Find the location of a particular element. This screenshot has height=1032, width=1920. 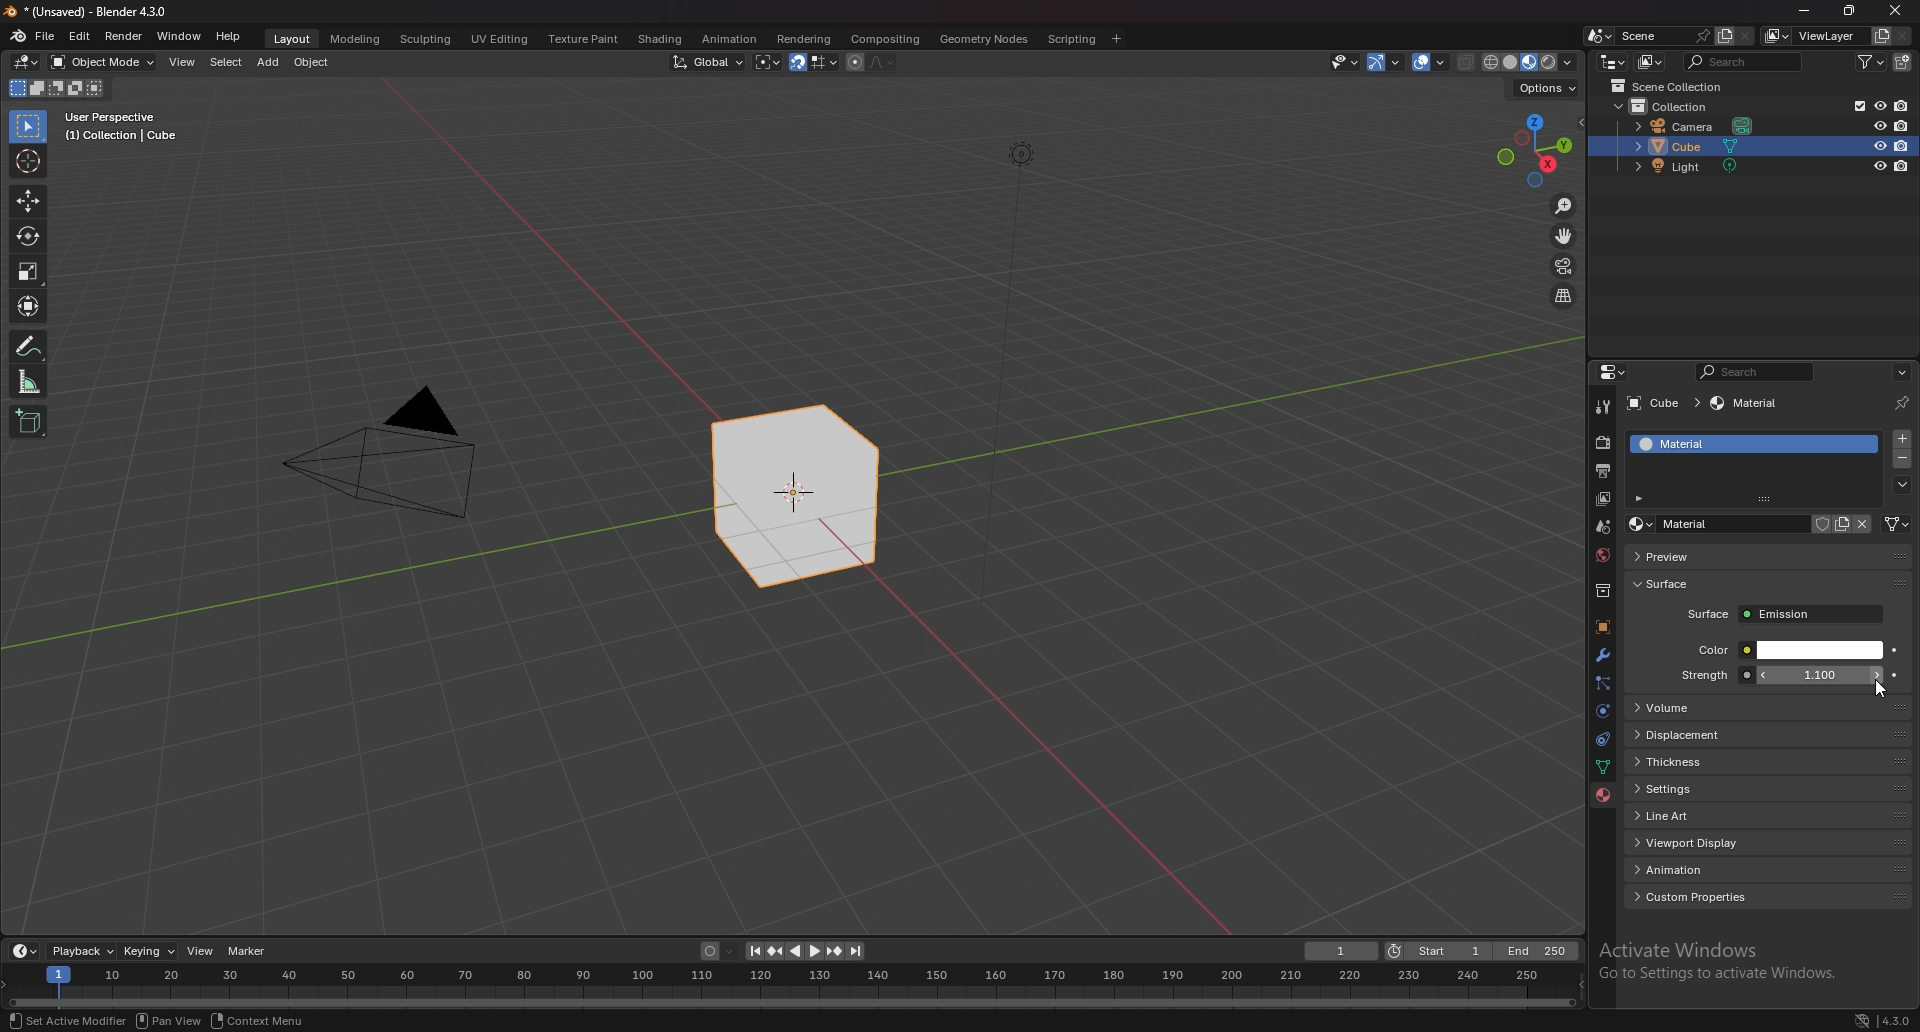

material is located at coordinates (1749, 404).